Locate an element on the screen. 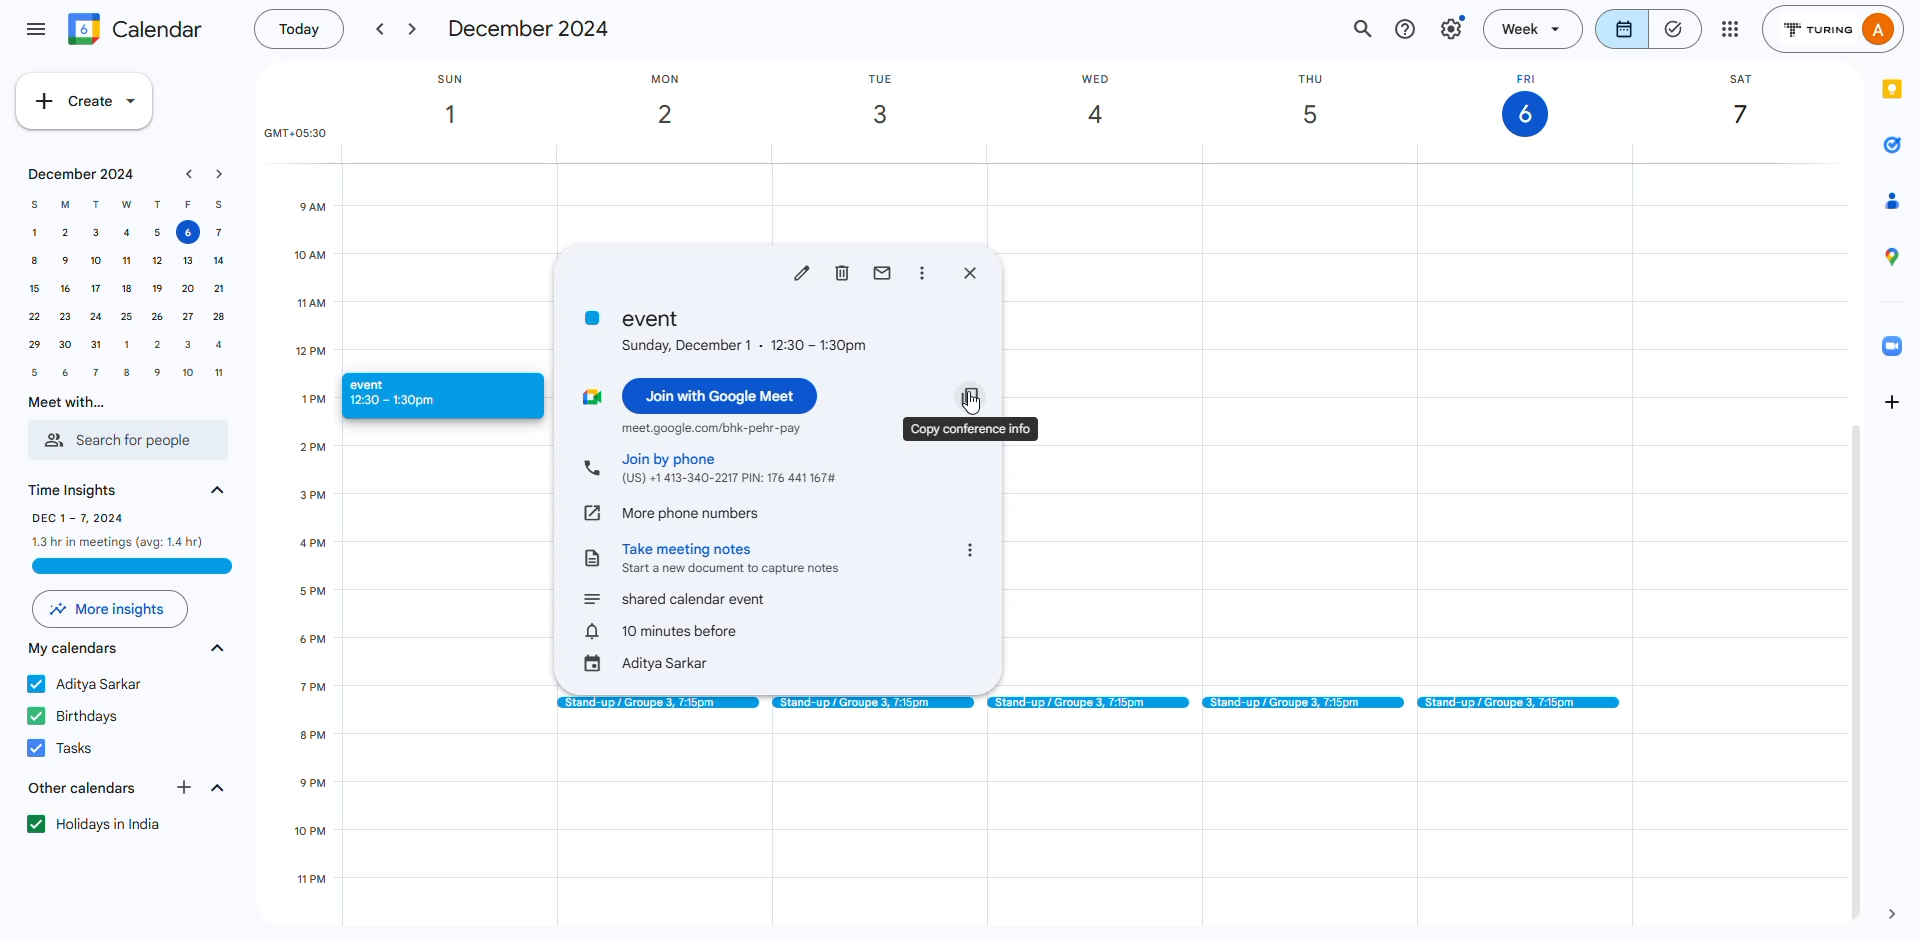  more is located at coordinates (925, 273).